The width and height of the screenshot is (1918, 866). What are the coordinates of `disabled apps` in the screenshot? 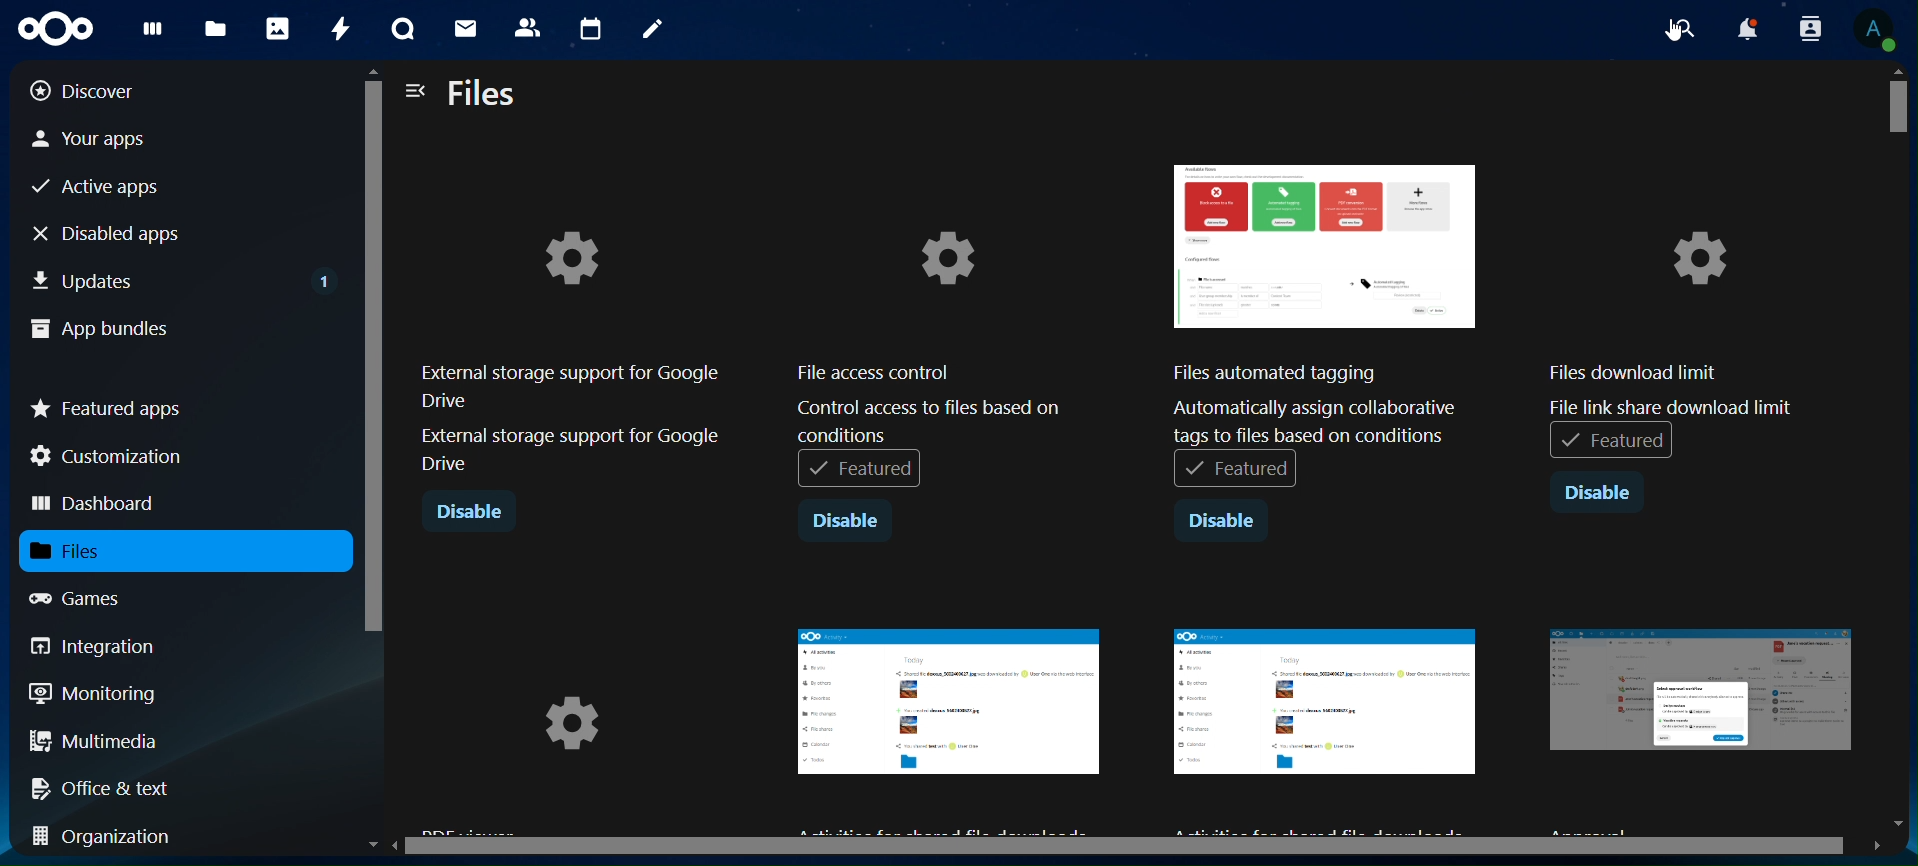 It's located at (124, 233).